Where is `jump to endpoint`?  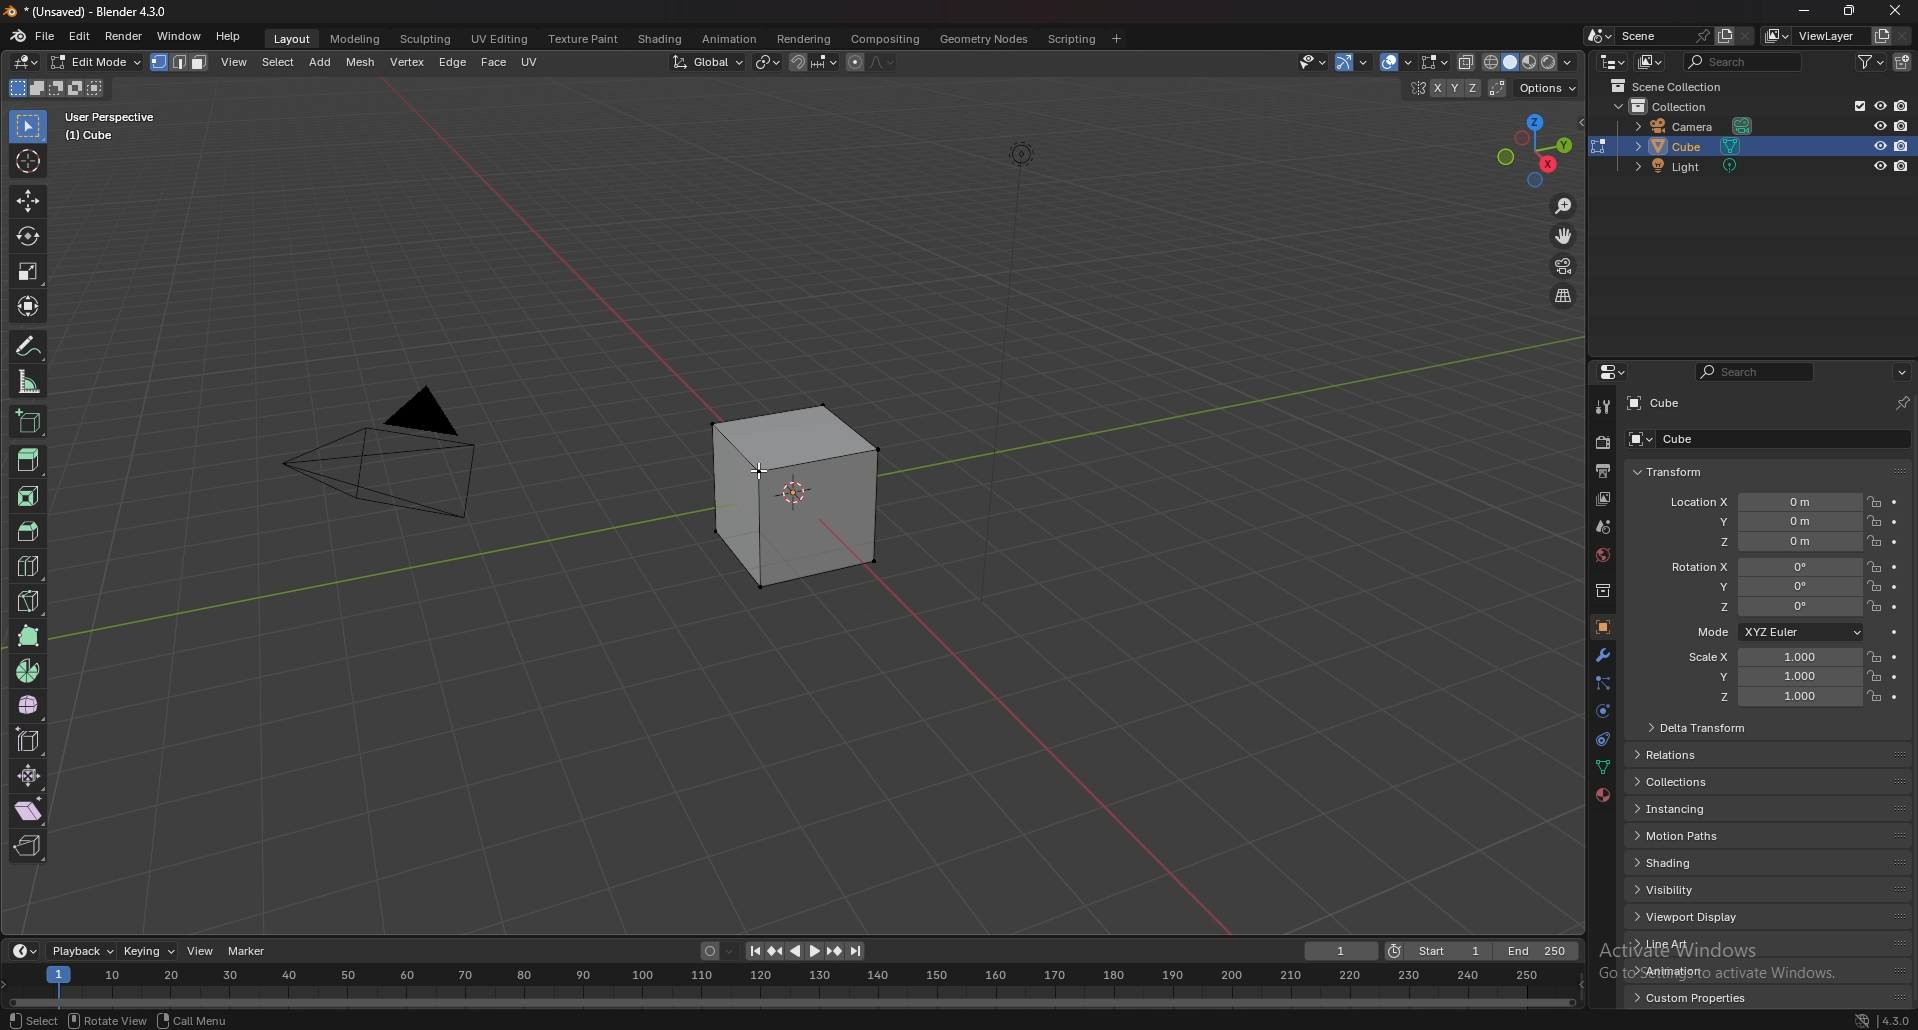 jump to endpoint is located at coordinates (857, 950).